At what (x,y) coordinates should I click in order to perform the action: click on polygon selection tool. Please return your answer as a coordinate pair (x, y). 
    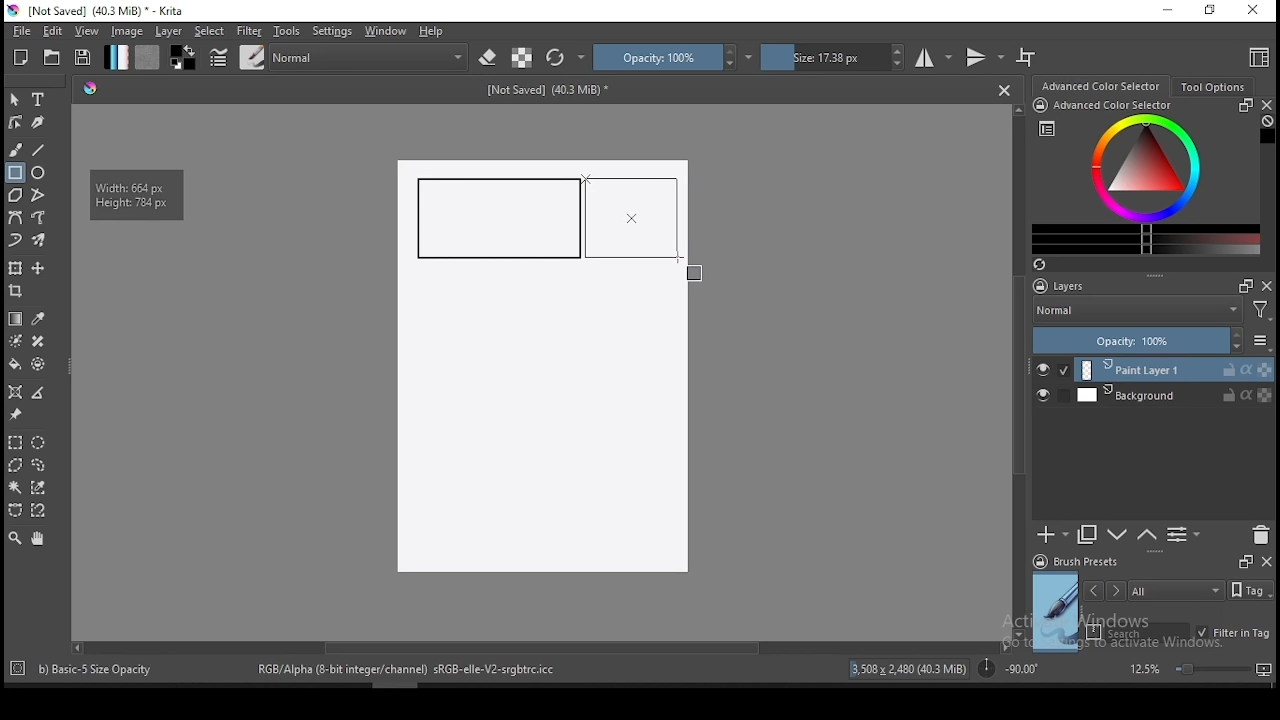
    Looking at the image, I should click on (16, 465).